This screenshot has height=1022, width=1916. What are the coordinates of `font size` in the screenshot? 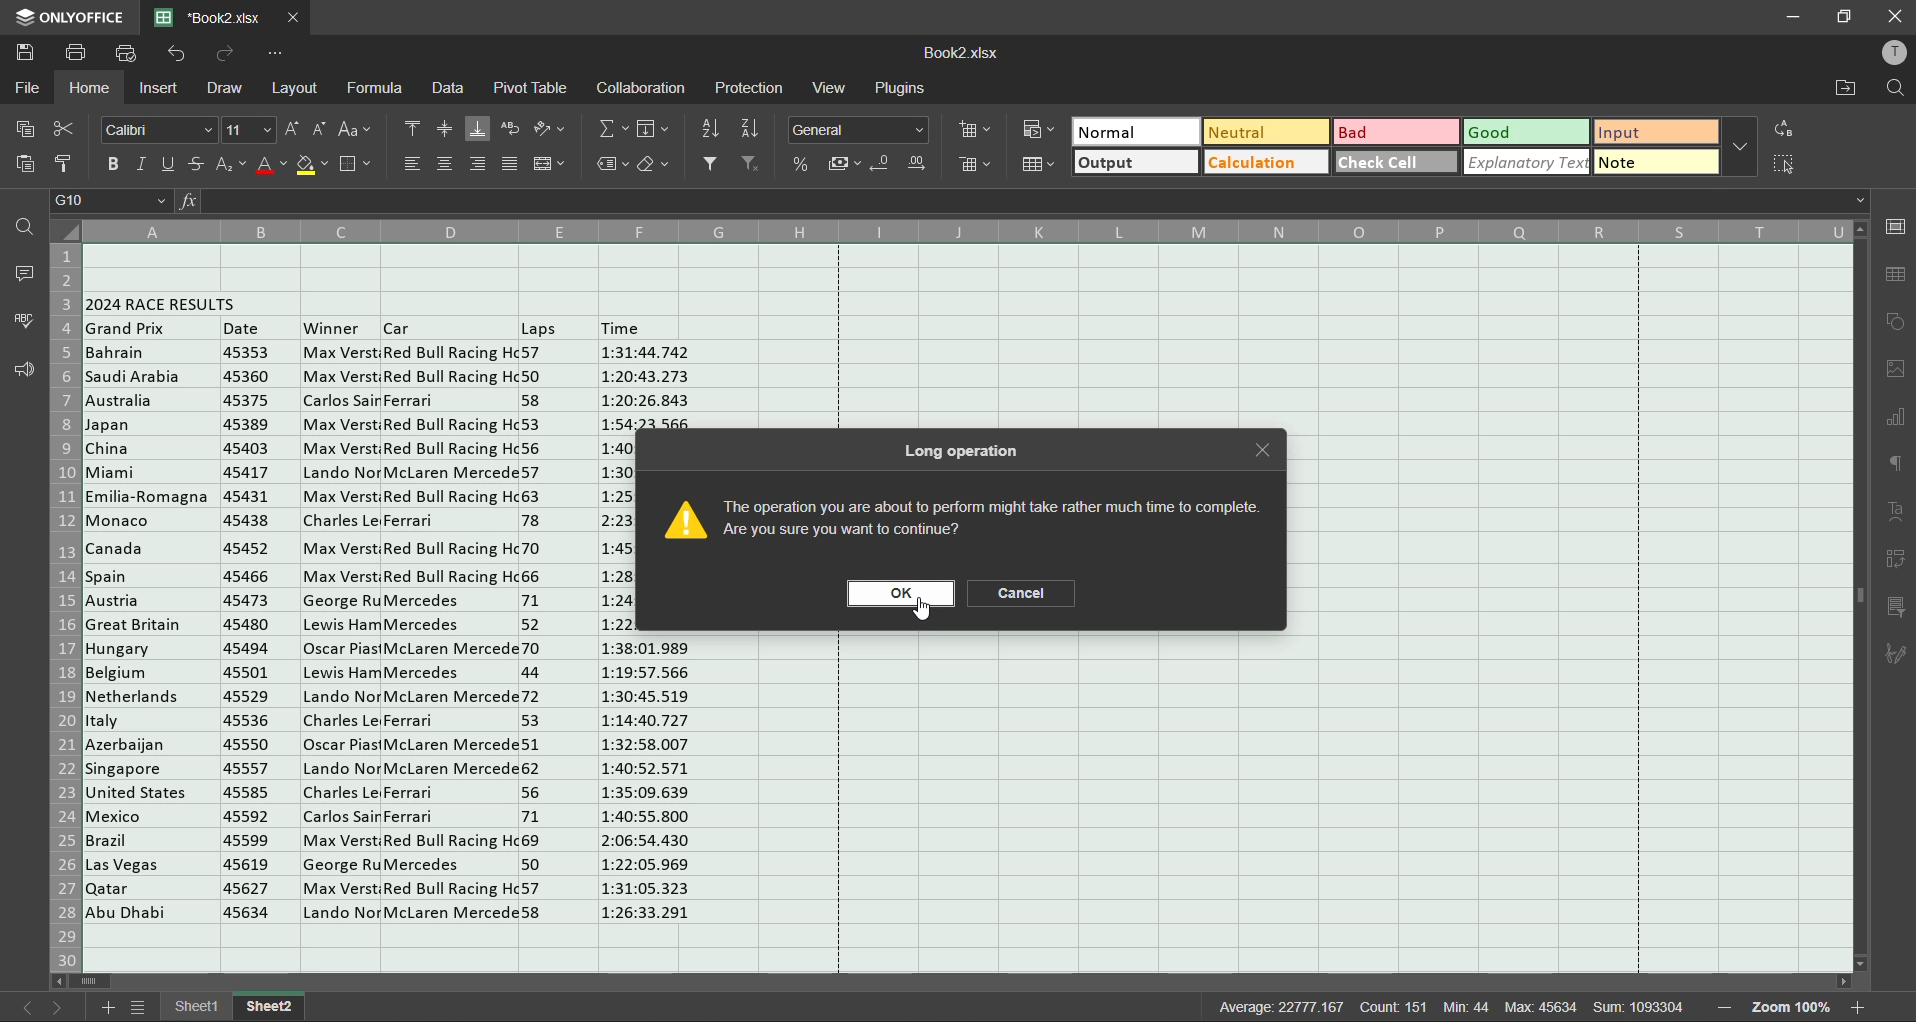 It's located at (246, 128).